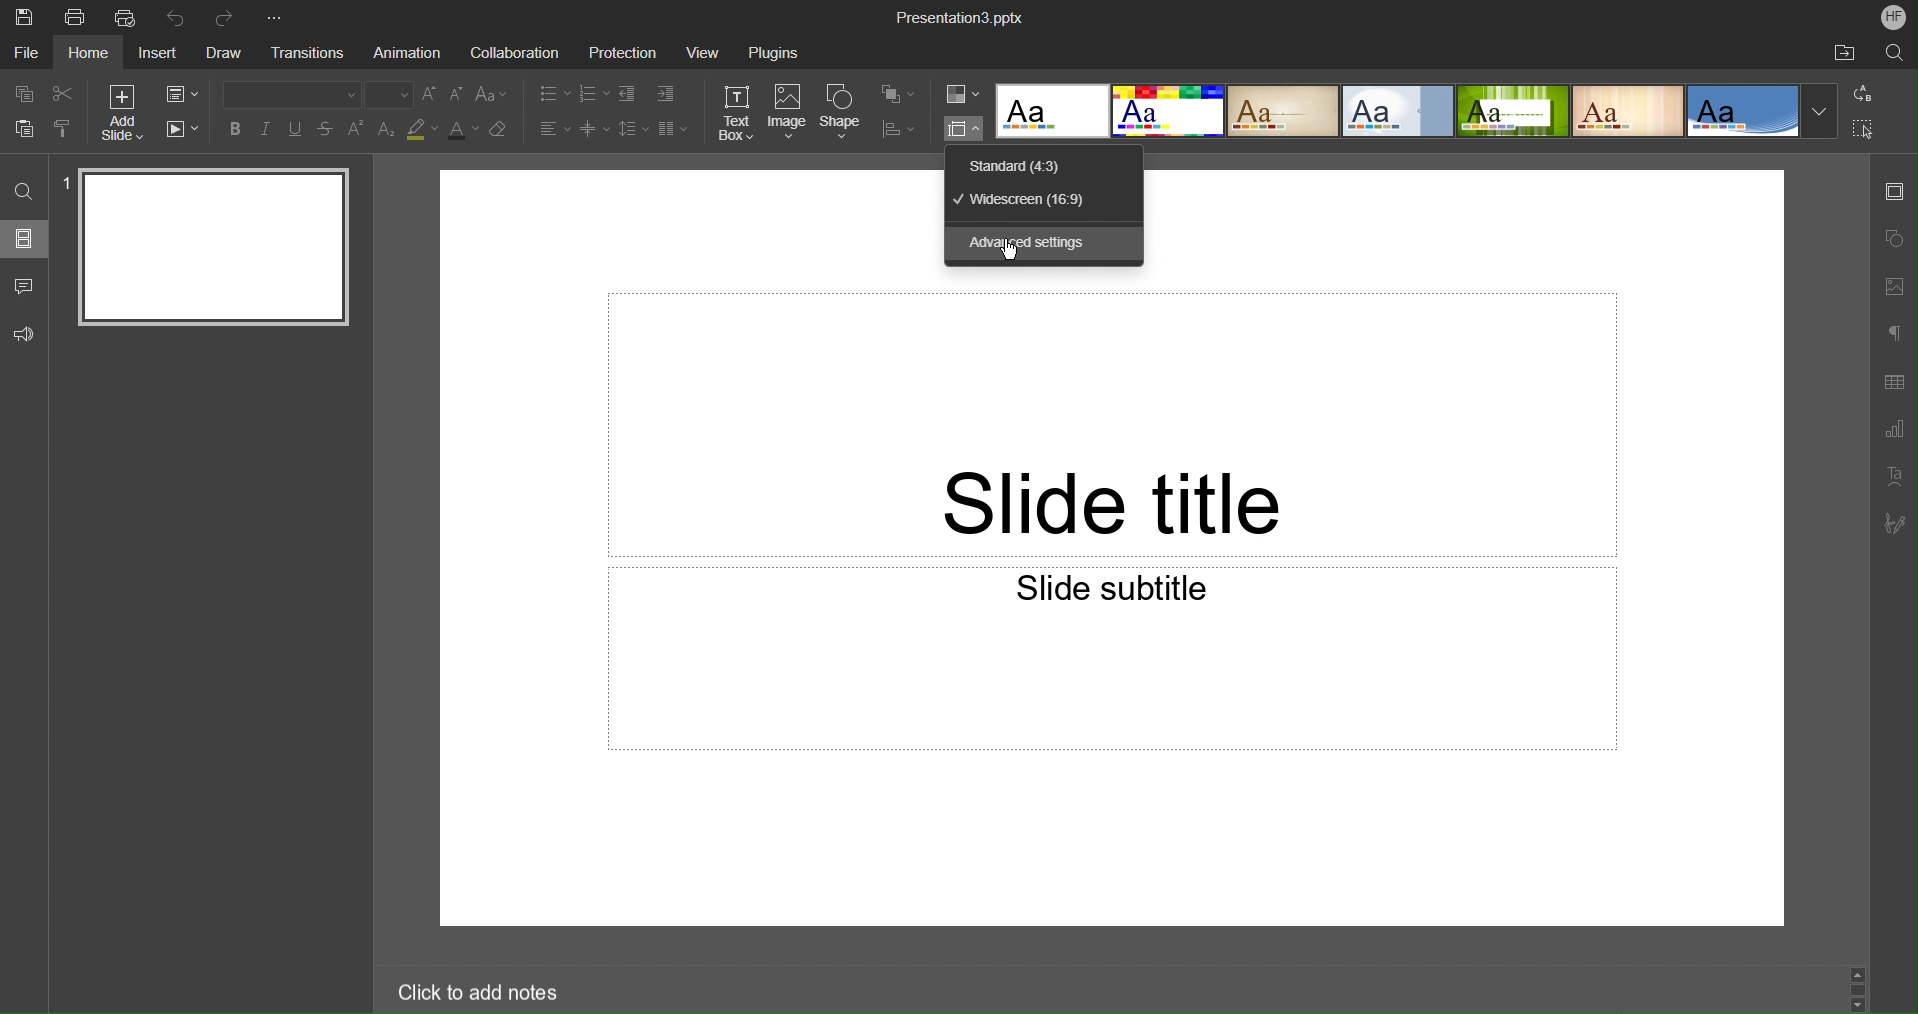 This screenshot has width=1918, height=1014. What do you see at coordinates (63, 94) in the screenshot?
I see `Cut` at bounding box center [63, 94].